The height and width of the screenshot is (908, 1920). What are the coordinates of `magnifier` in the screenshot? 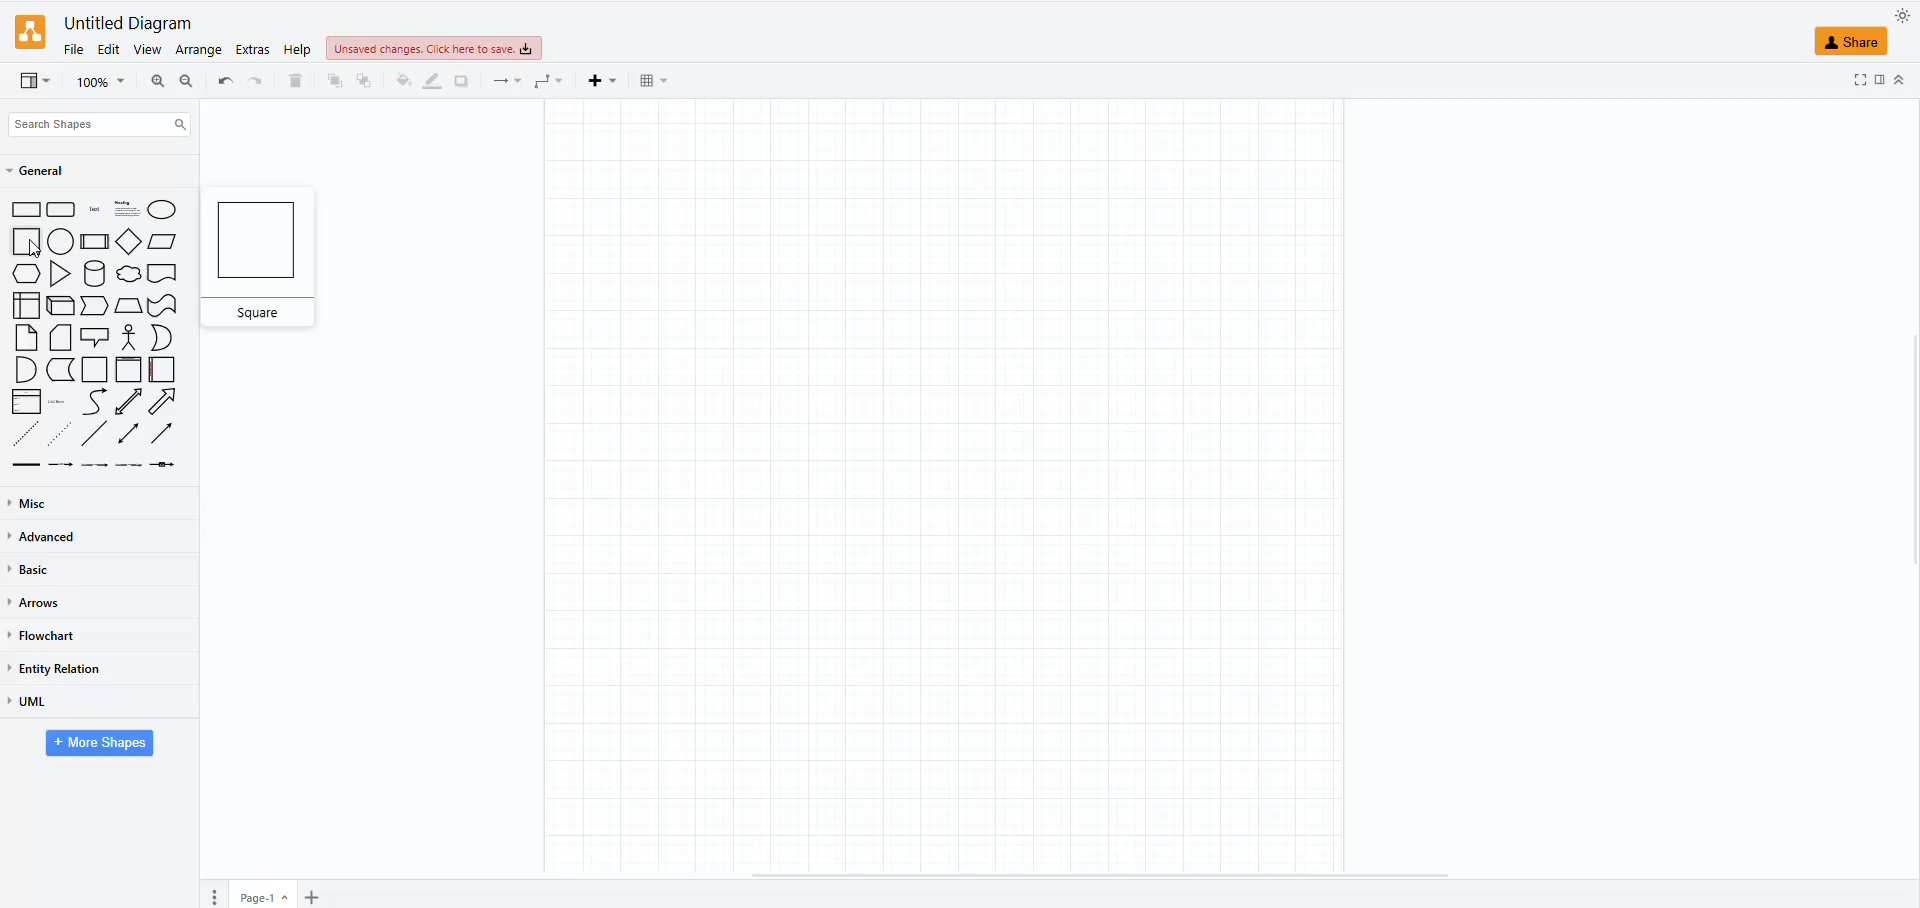 It's located at (98, 86).